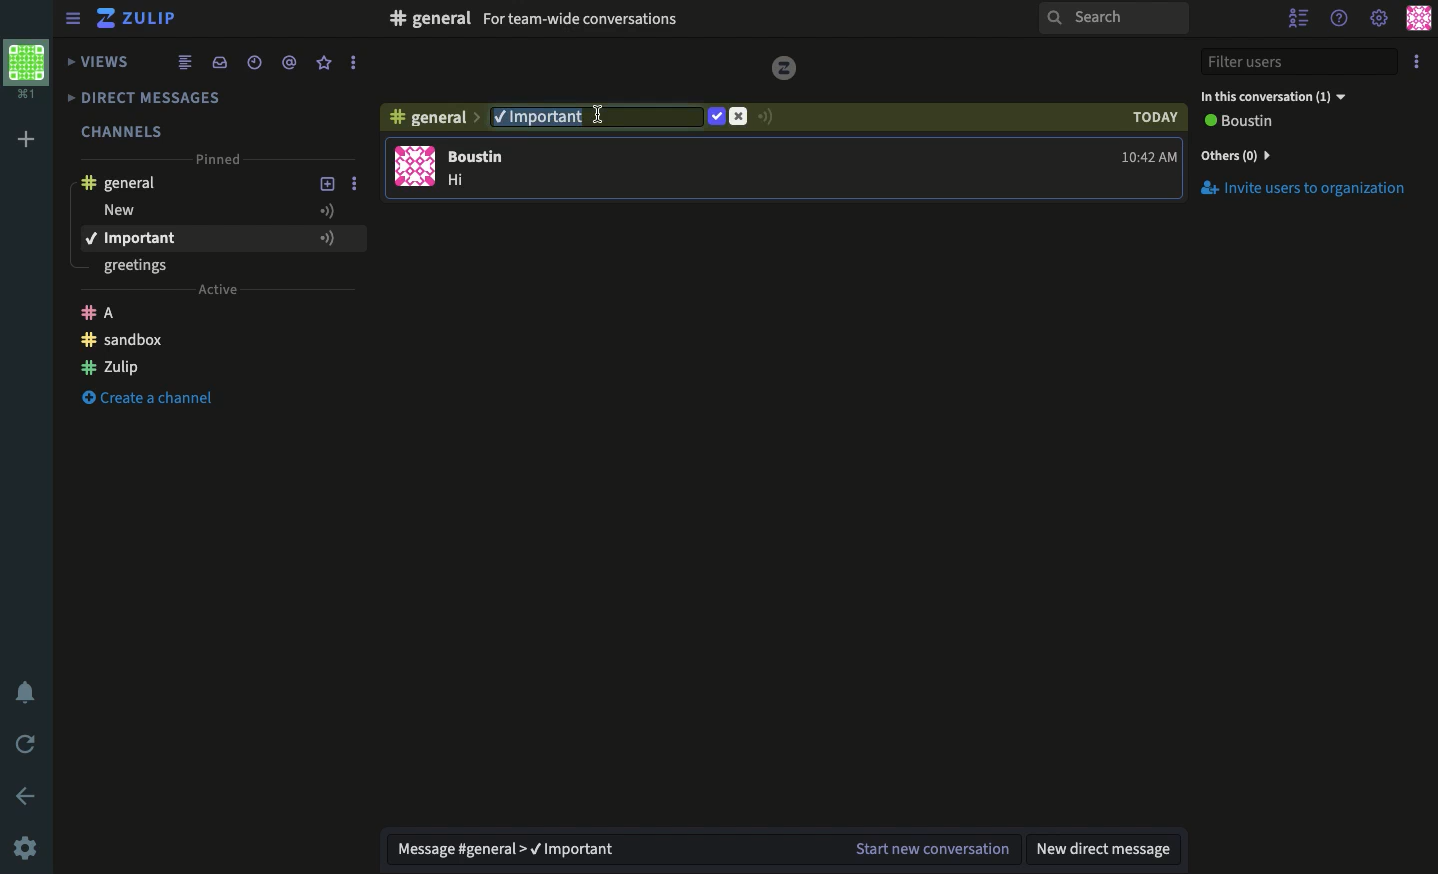 The width and height of the screenshot is (1438, 874). Describe the element at coordinates (293, 62) in the screenshot. I see `Mention` at that location.